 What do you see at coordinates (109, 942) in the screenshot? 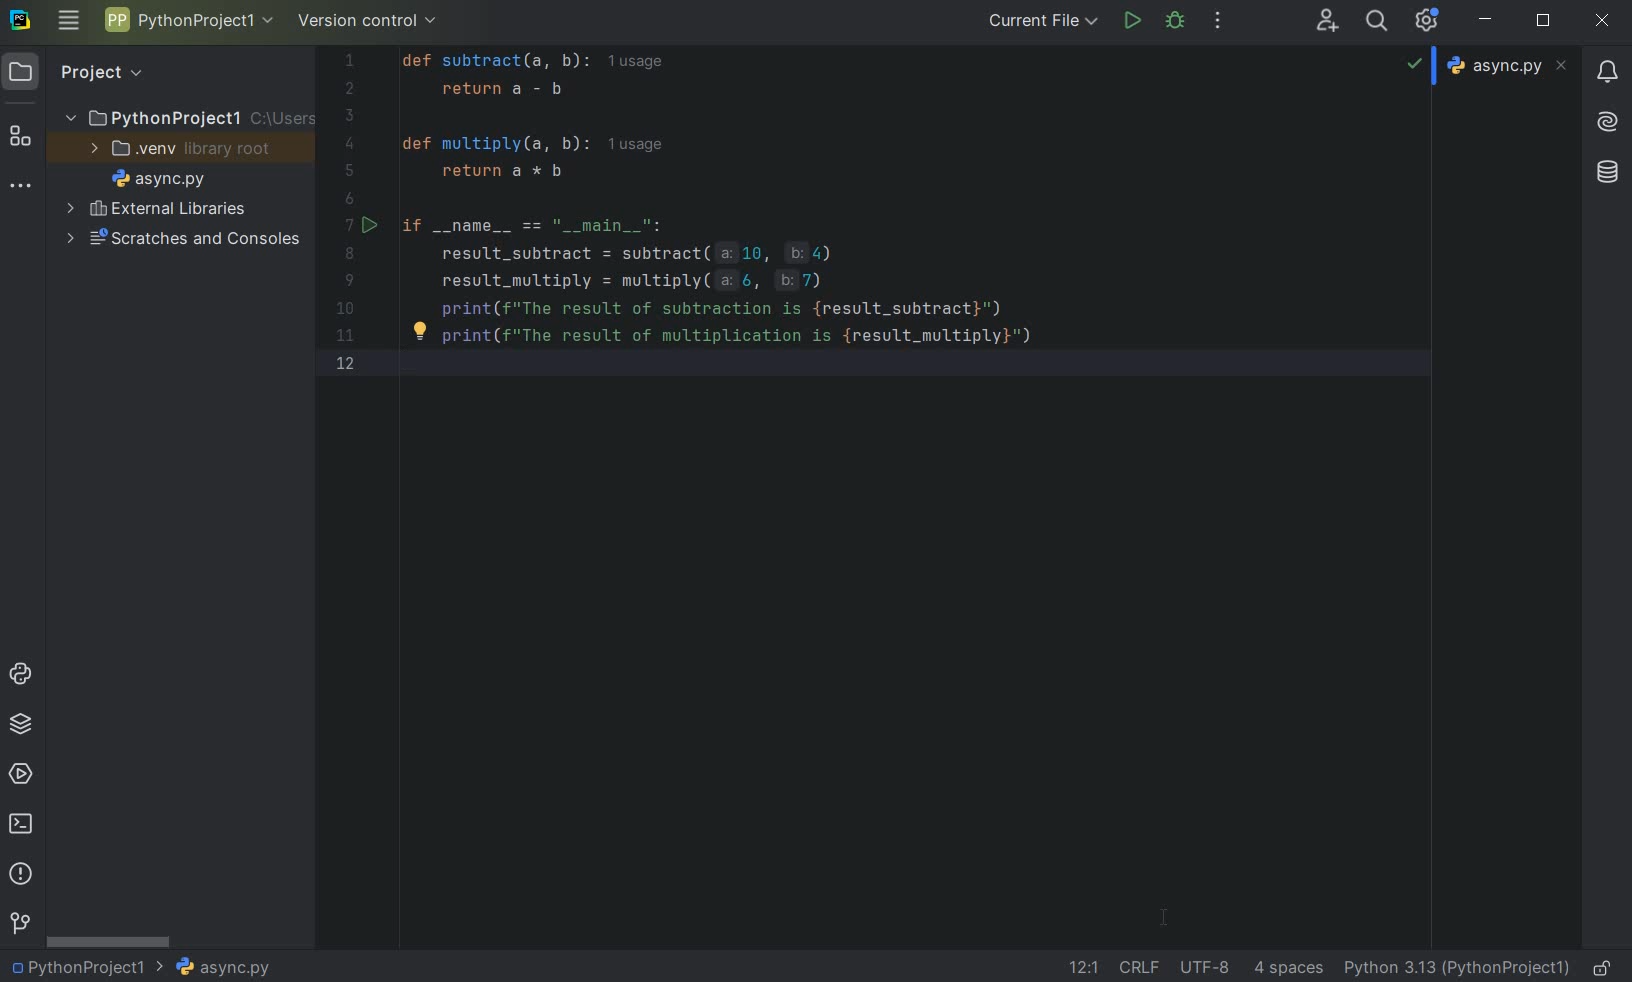
I see `srollbar` at bounding box center [109, 942].